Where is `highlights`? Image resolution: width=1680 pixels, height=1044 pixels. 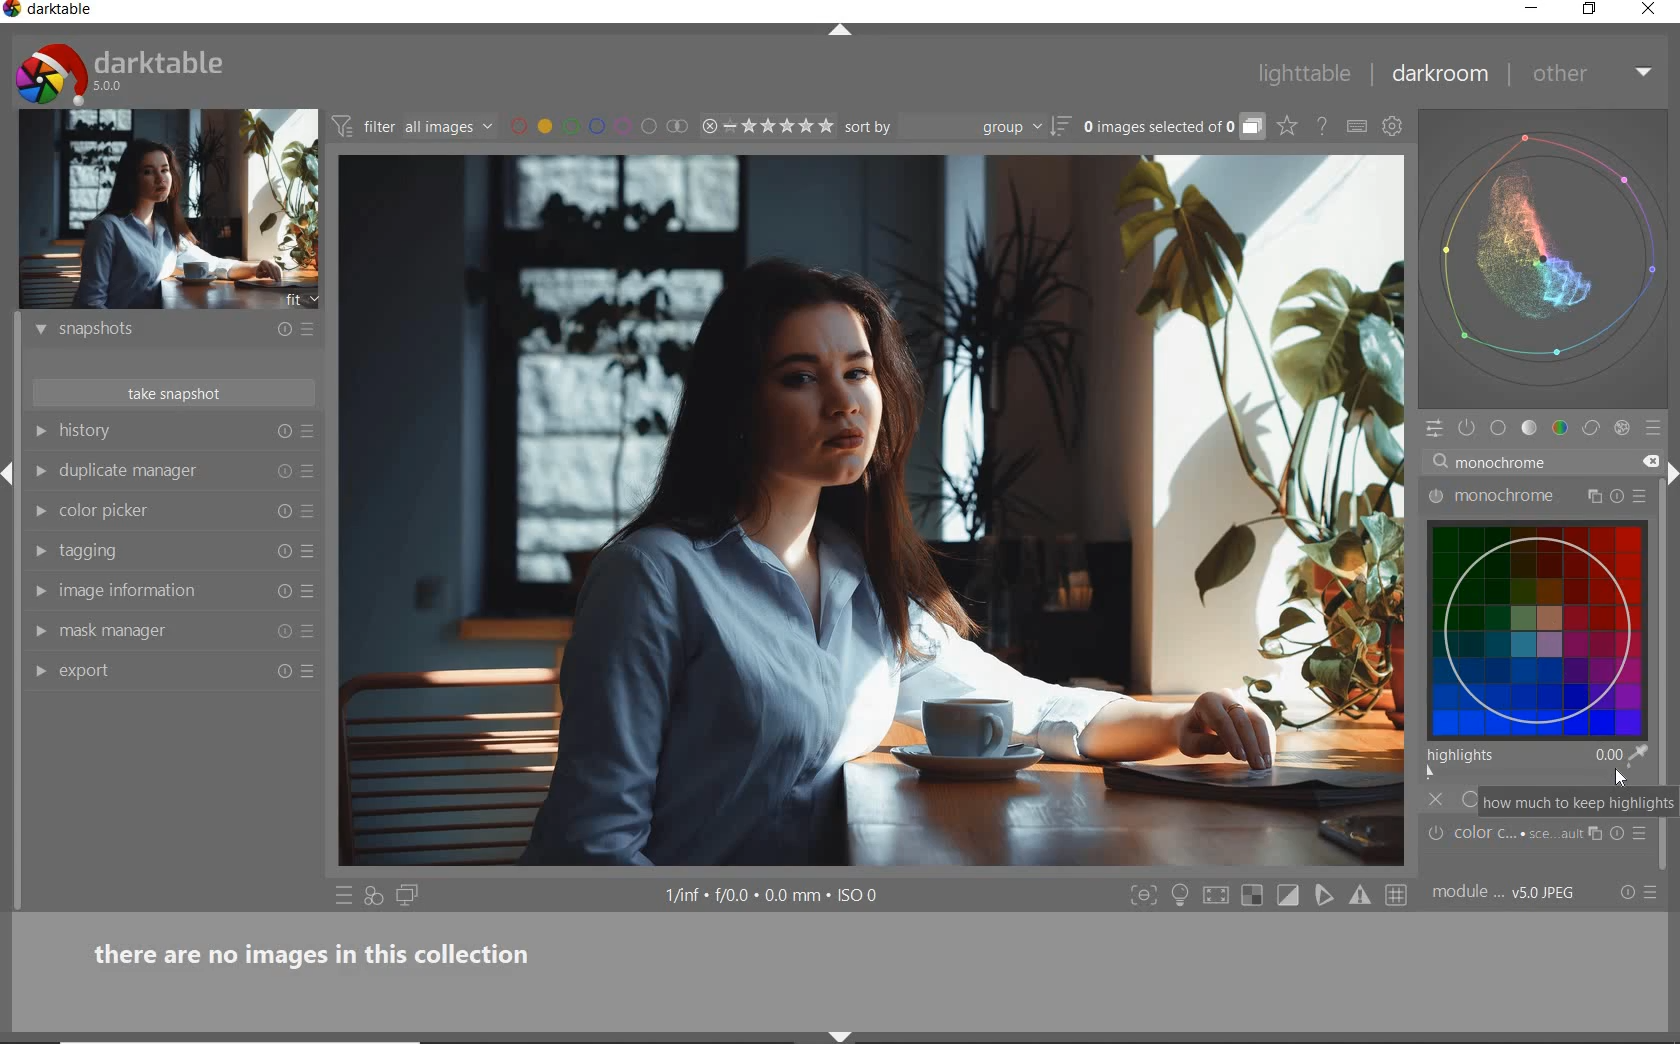 highlights is located at coordinates (1541, 749).